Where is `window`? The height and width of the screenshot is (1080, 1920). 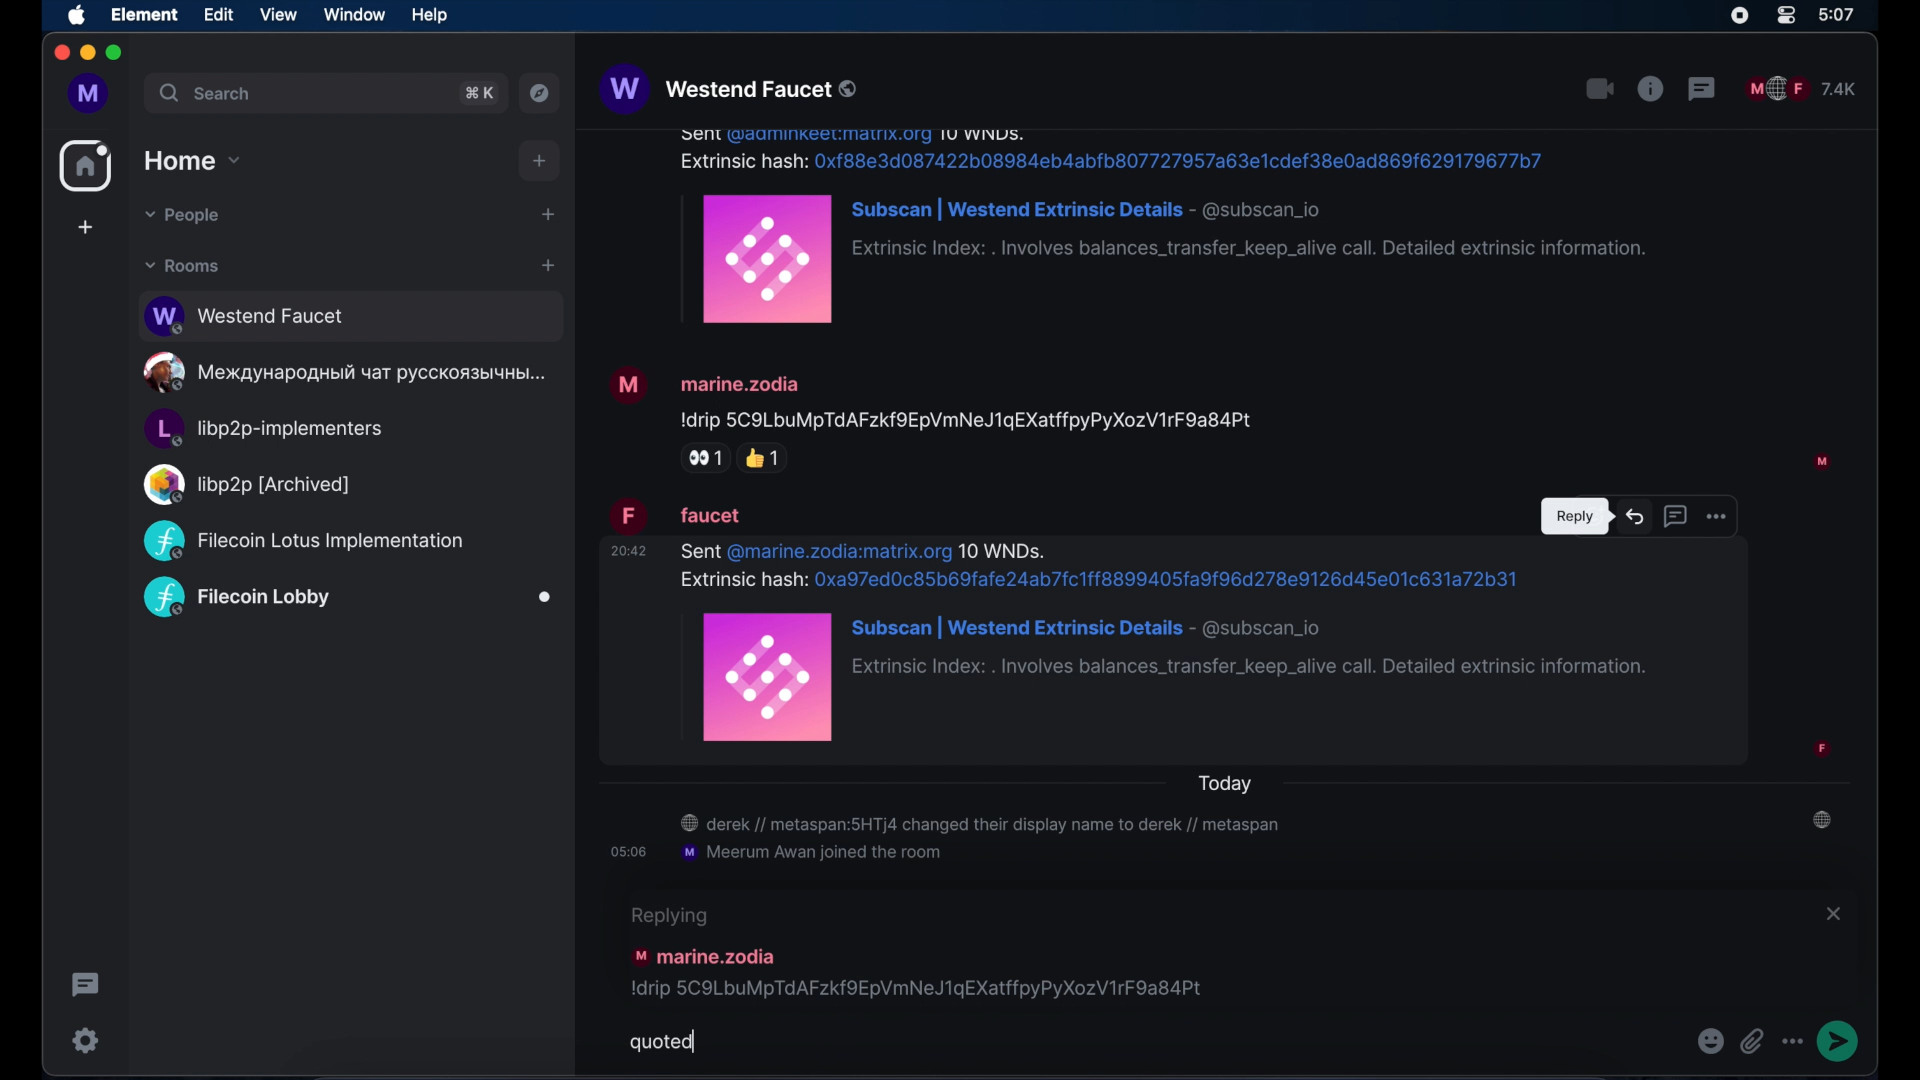
window is located at coordinates (354, 16).